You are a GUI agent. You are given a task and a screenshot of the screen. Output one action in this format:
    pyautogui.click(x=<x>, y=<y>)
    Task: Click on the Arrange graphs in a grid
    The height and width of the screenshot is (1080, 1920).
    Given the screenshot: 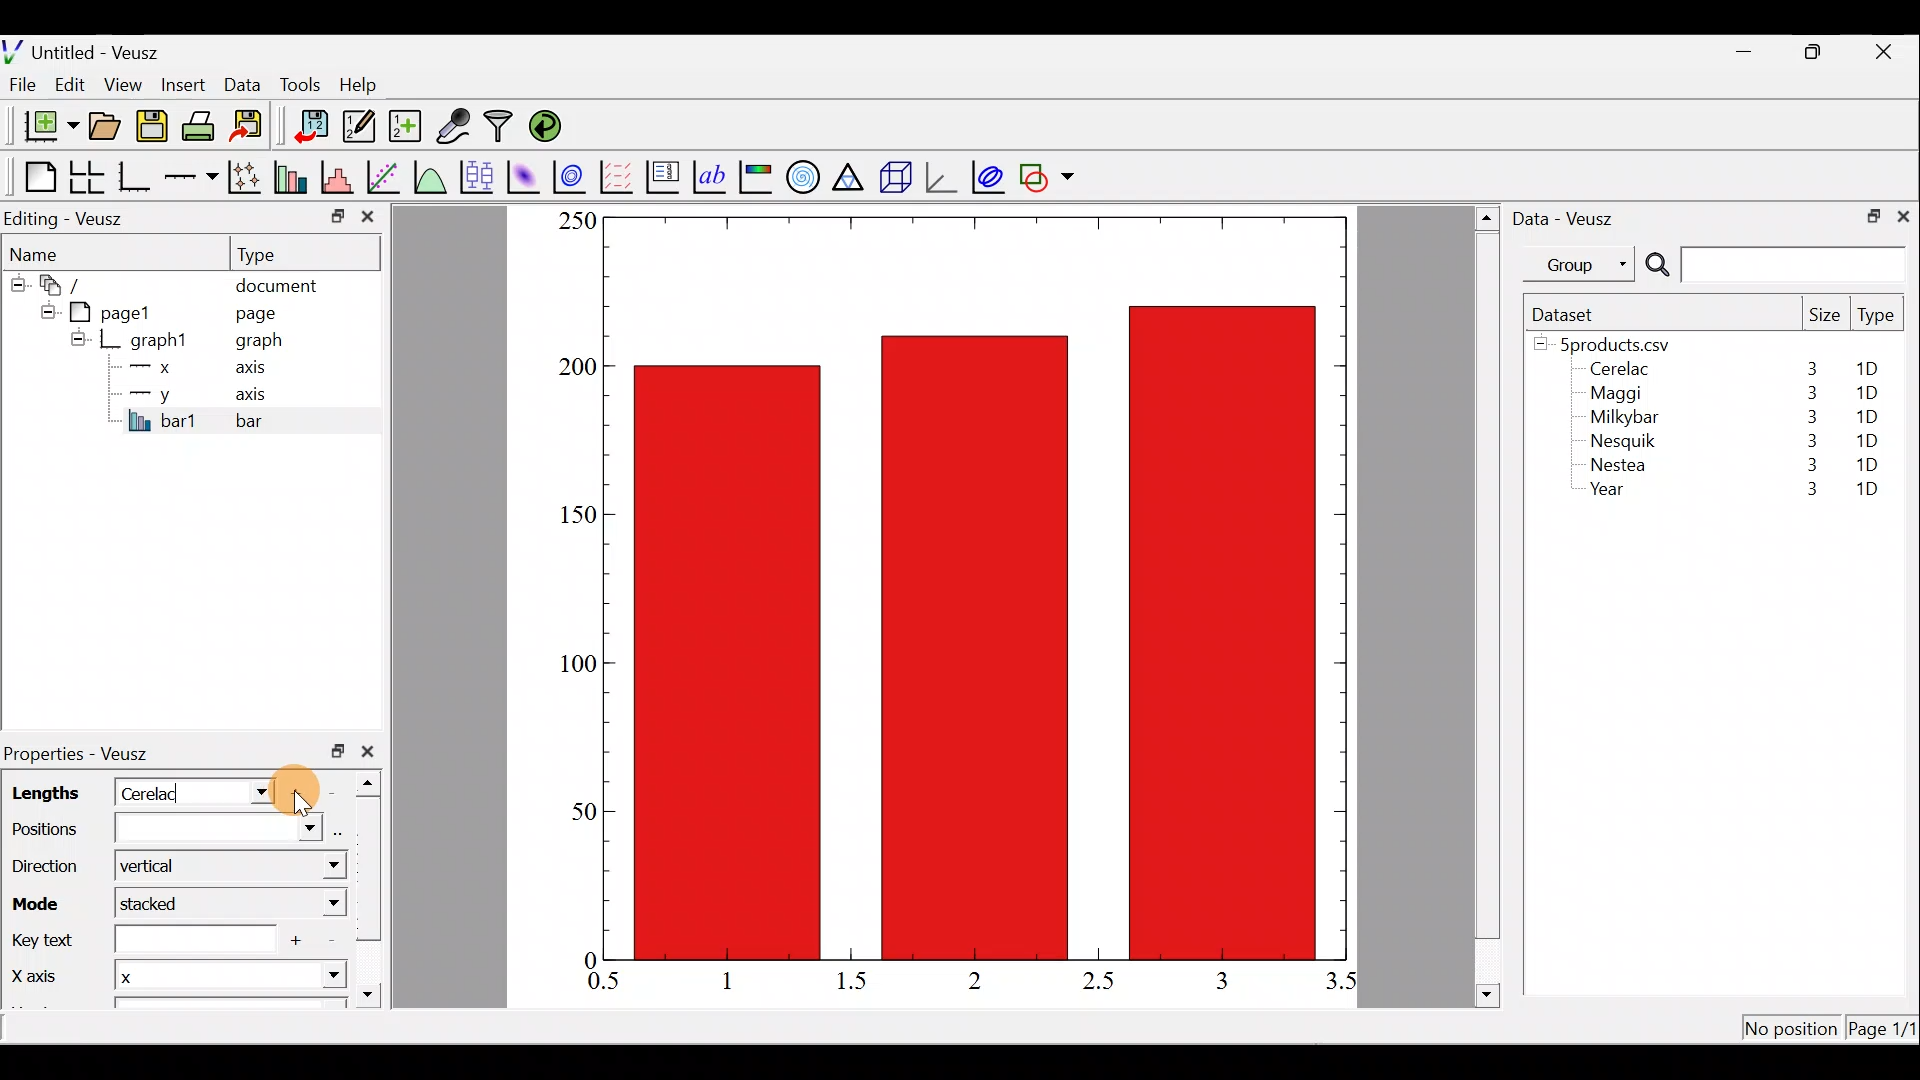 What is the action you would take?
    pyautogui.click(x=86, y=177)
    